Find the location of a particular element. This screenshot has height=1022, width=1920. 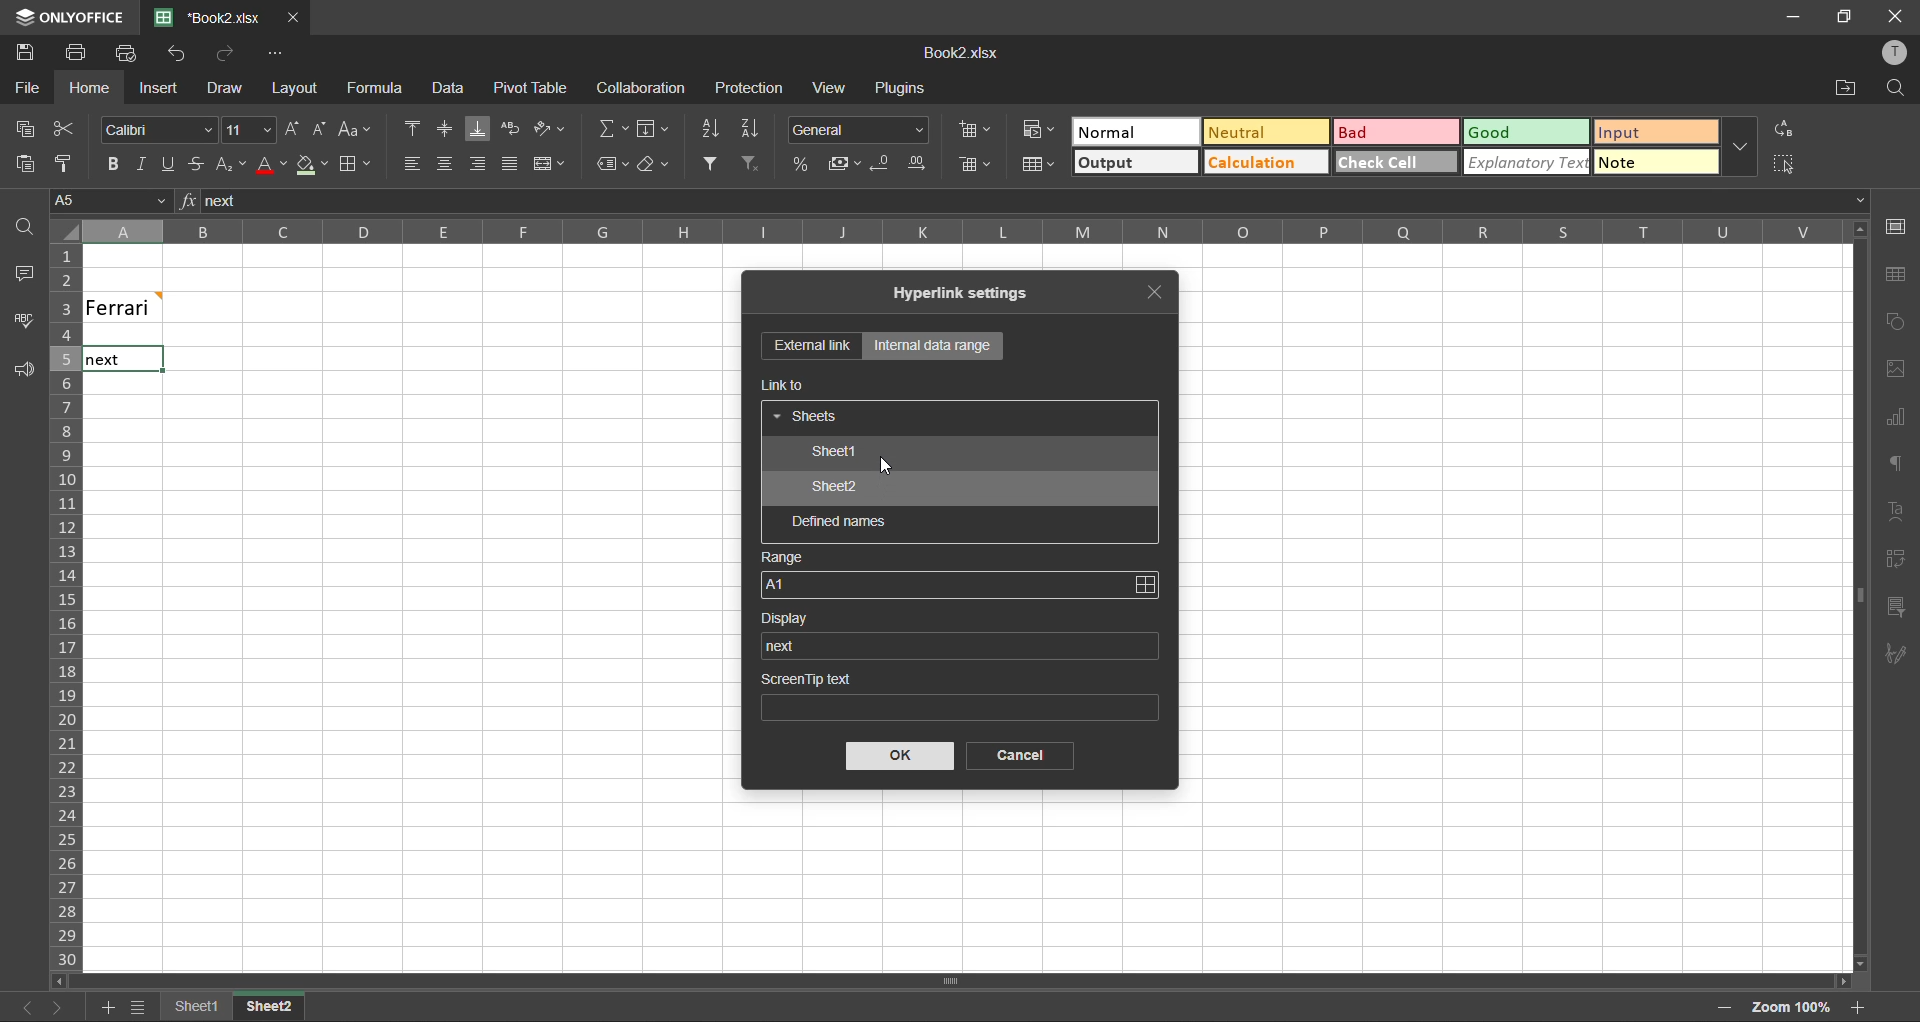

Horizontal Scrollbar is located at coordinates (1850, 596).